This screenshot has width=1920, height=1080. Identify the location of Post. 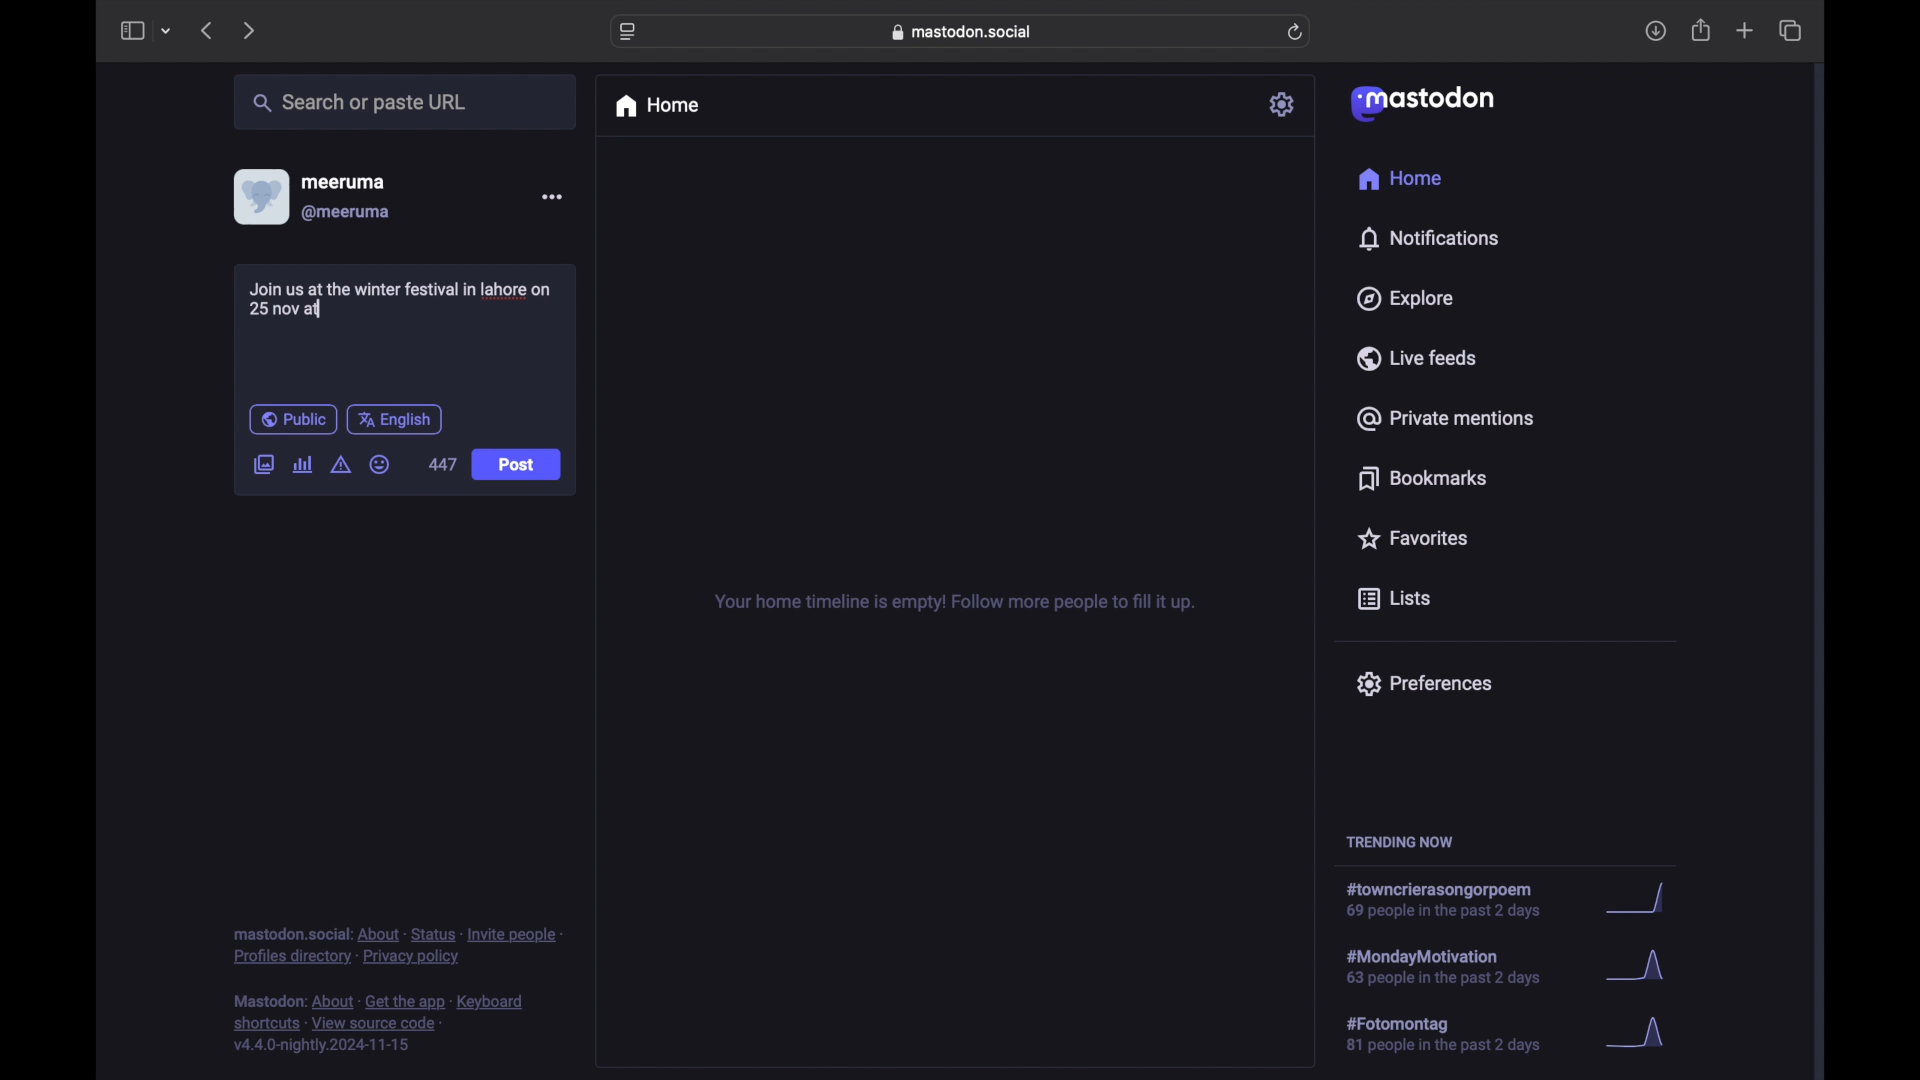
(518, 466).